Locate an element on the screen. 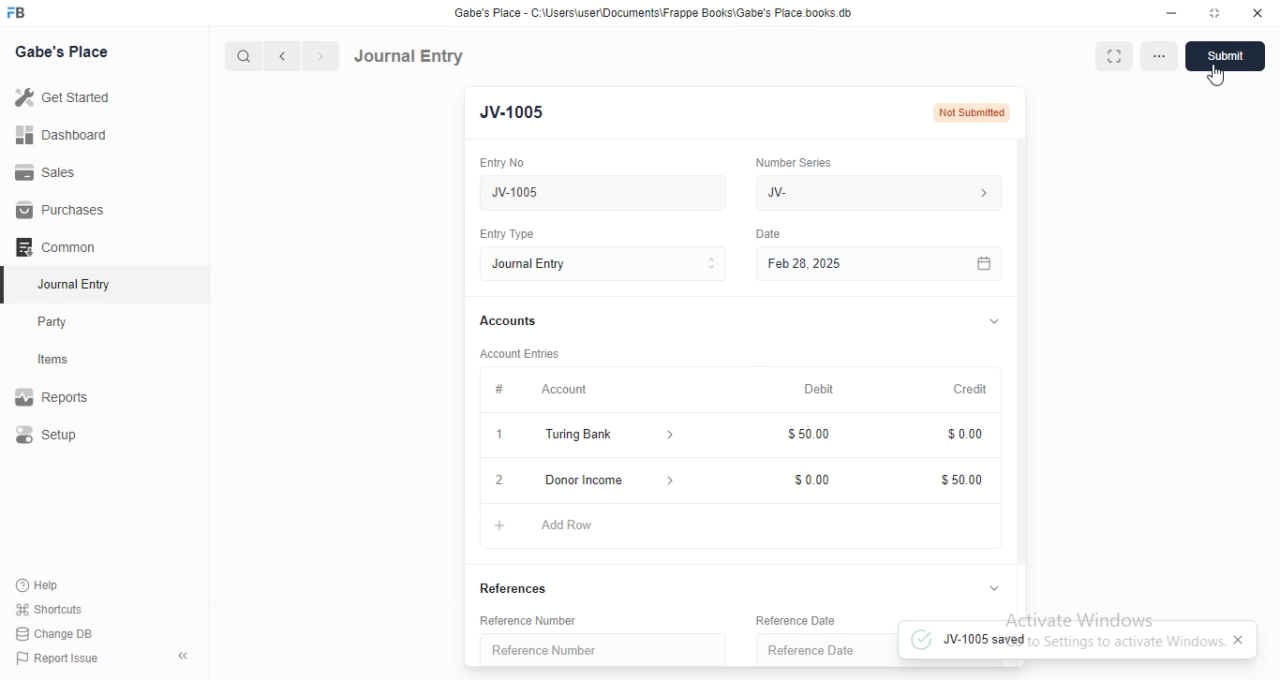 The height and width of the screenshot is (680, 1280). Accounts. is located at coordinates (518, 322).